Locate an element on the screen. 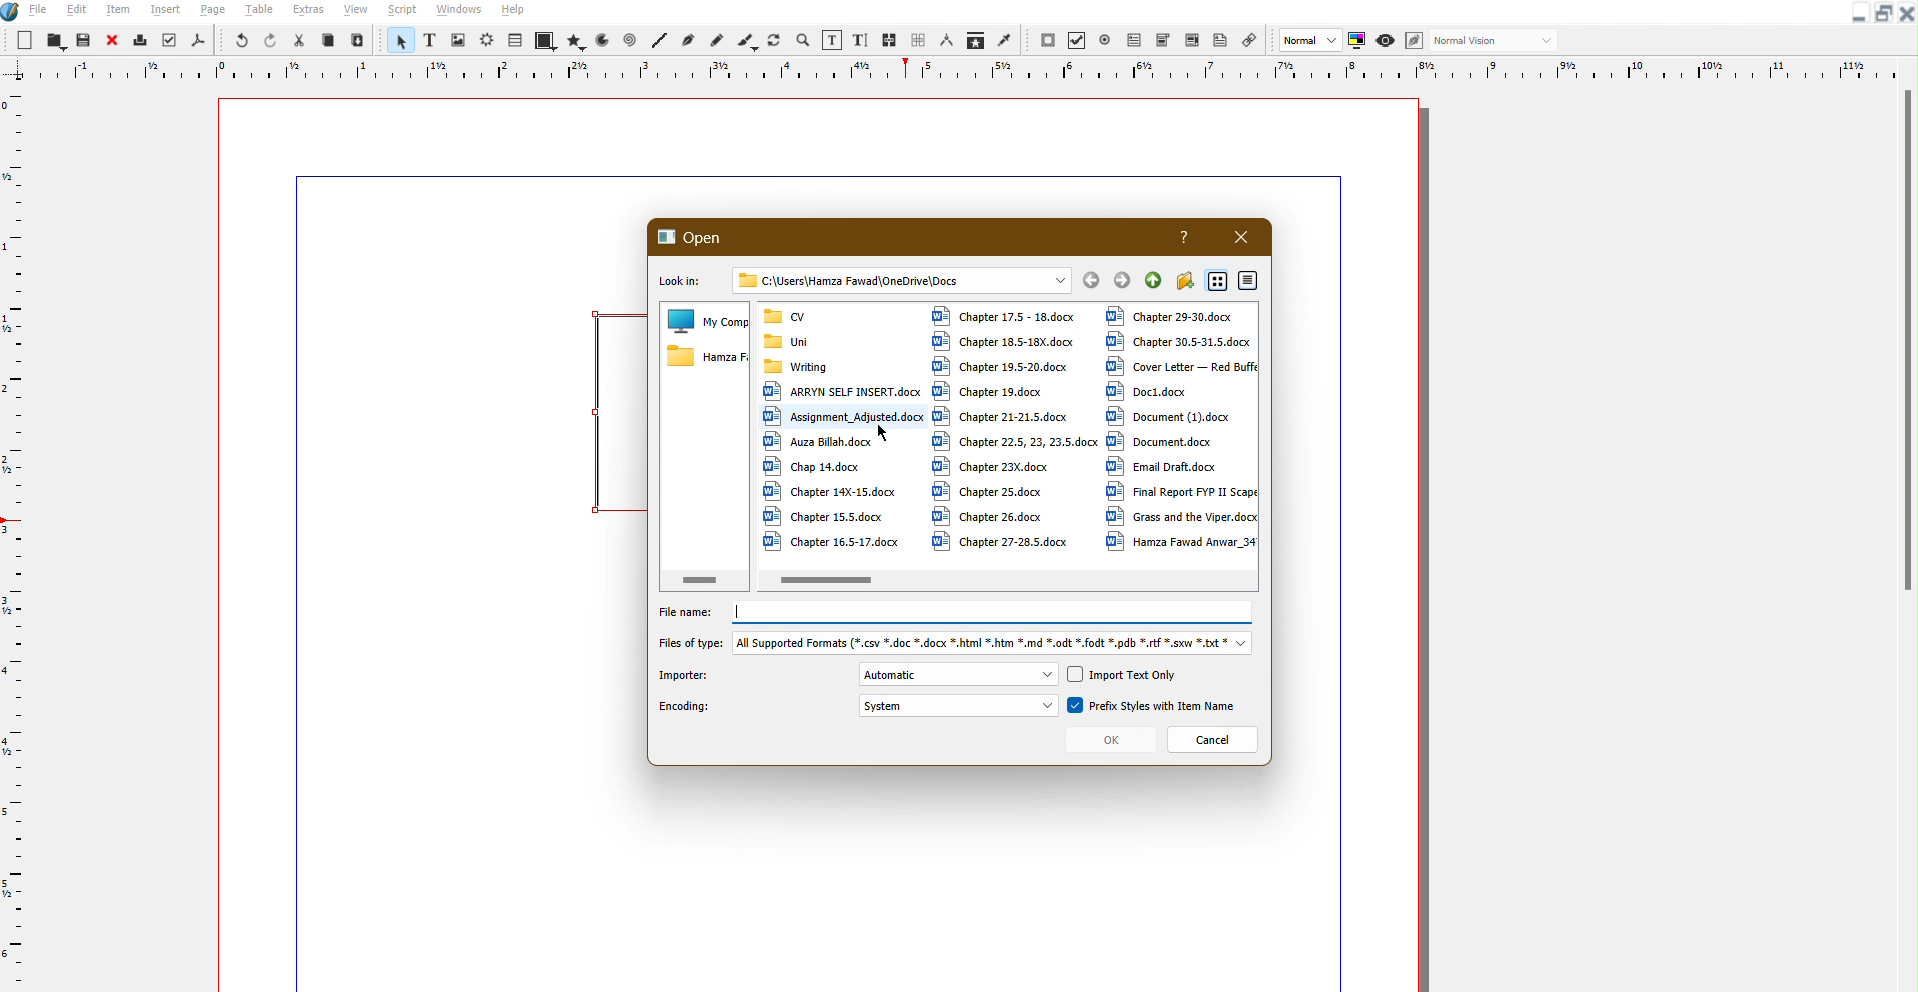 The width and height of the screenshot is (1918, 992). Table is located at coordinates (260, 12).